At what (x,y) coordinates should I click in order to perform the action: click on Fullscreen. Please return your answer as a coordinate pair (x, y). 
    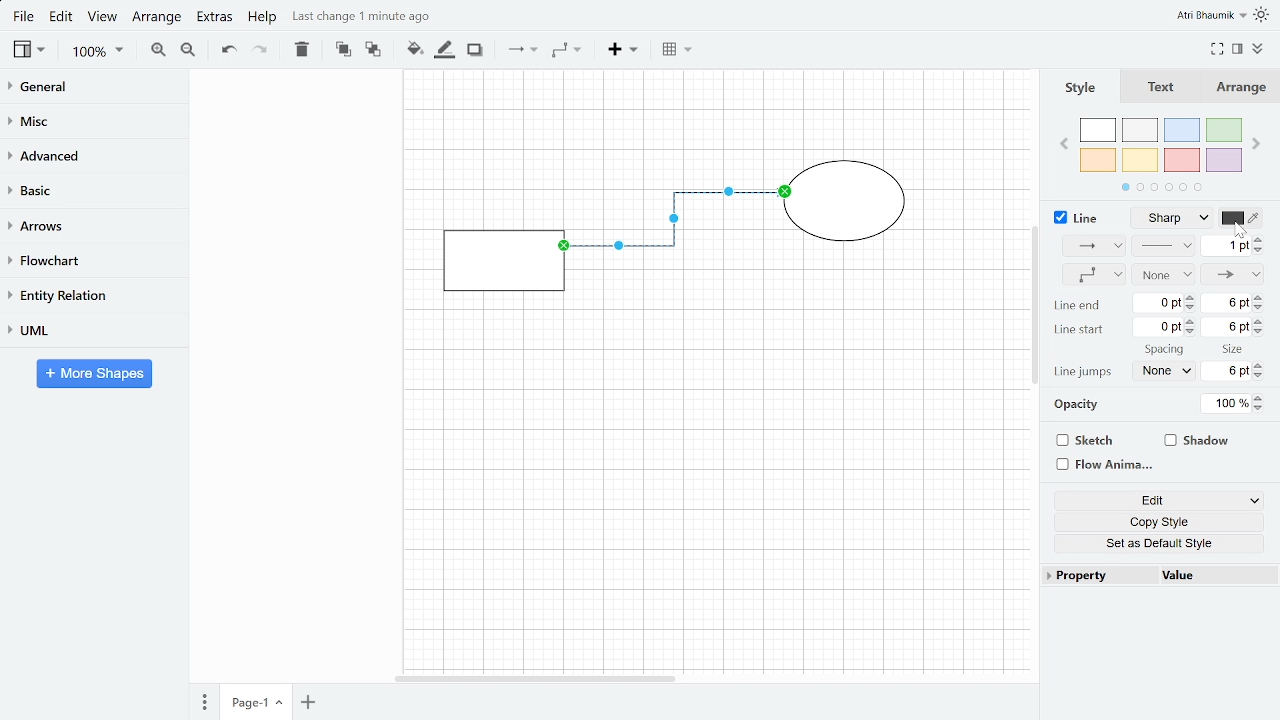
    Looking at the image, I should click on (1218, 49).